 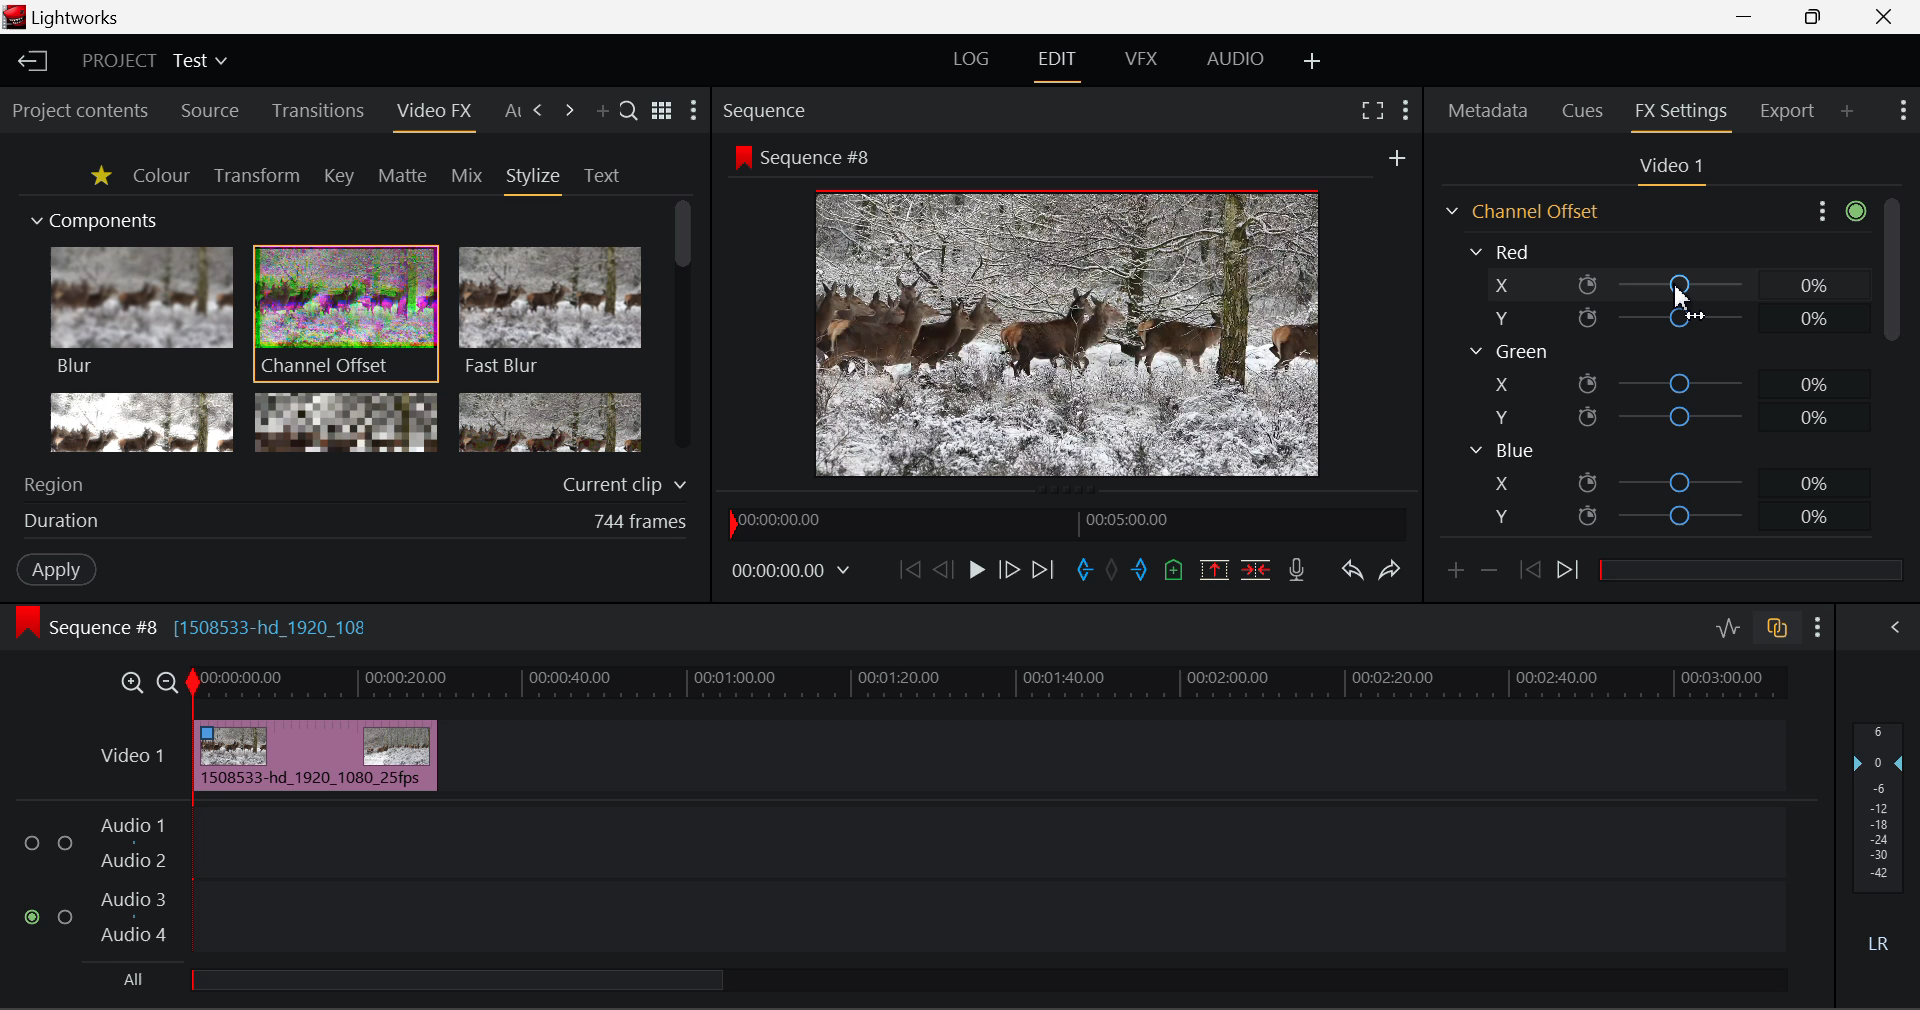 What do you see at coordinates (1667, 514) in the screenshot?
I see `Blue Y` at bounding box center [1667, 514].